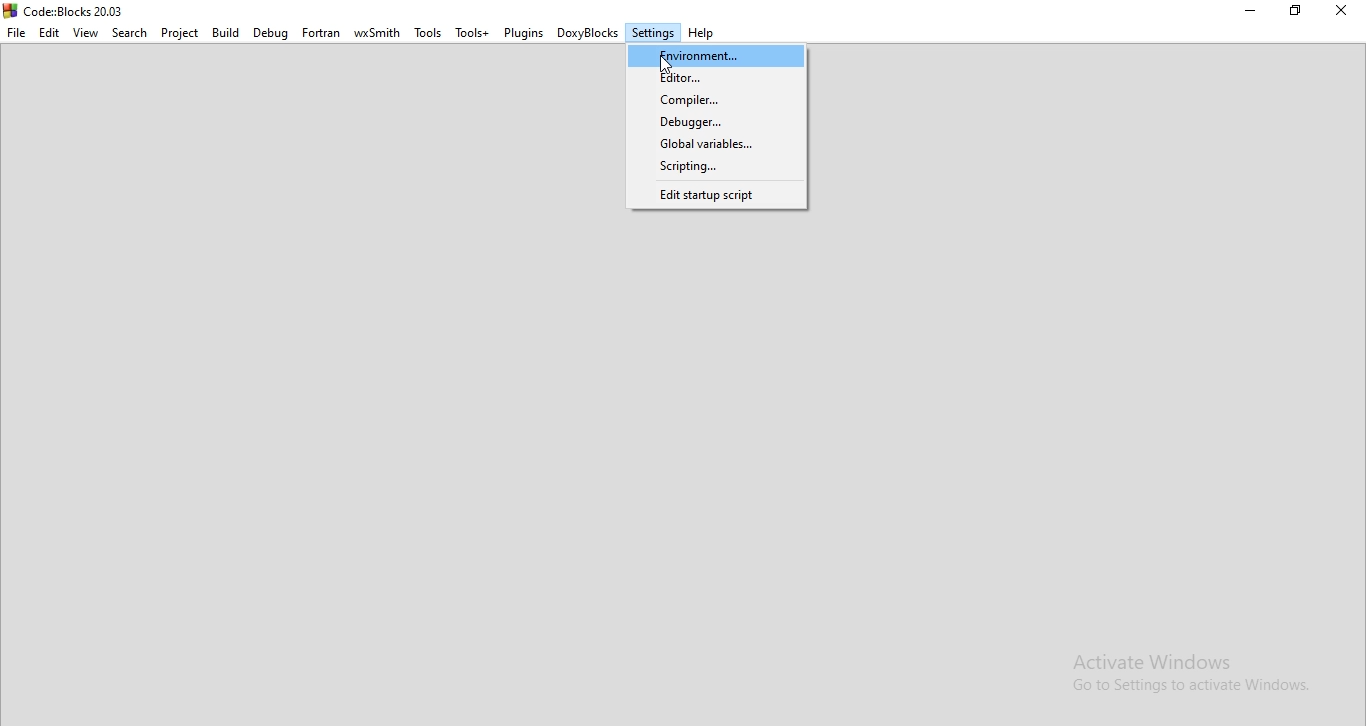 The height and width of the screenshot is (726, 1366). Describe the element at coordinates (322, 33) in the screenshot. I see `Fortran` at that location.